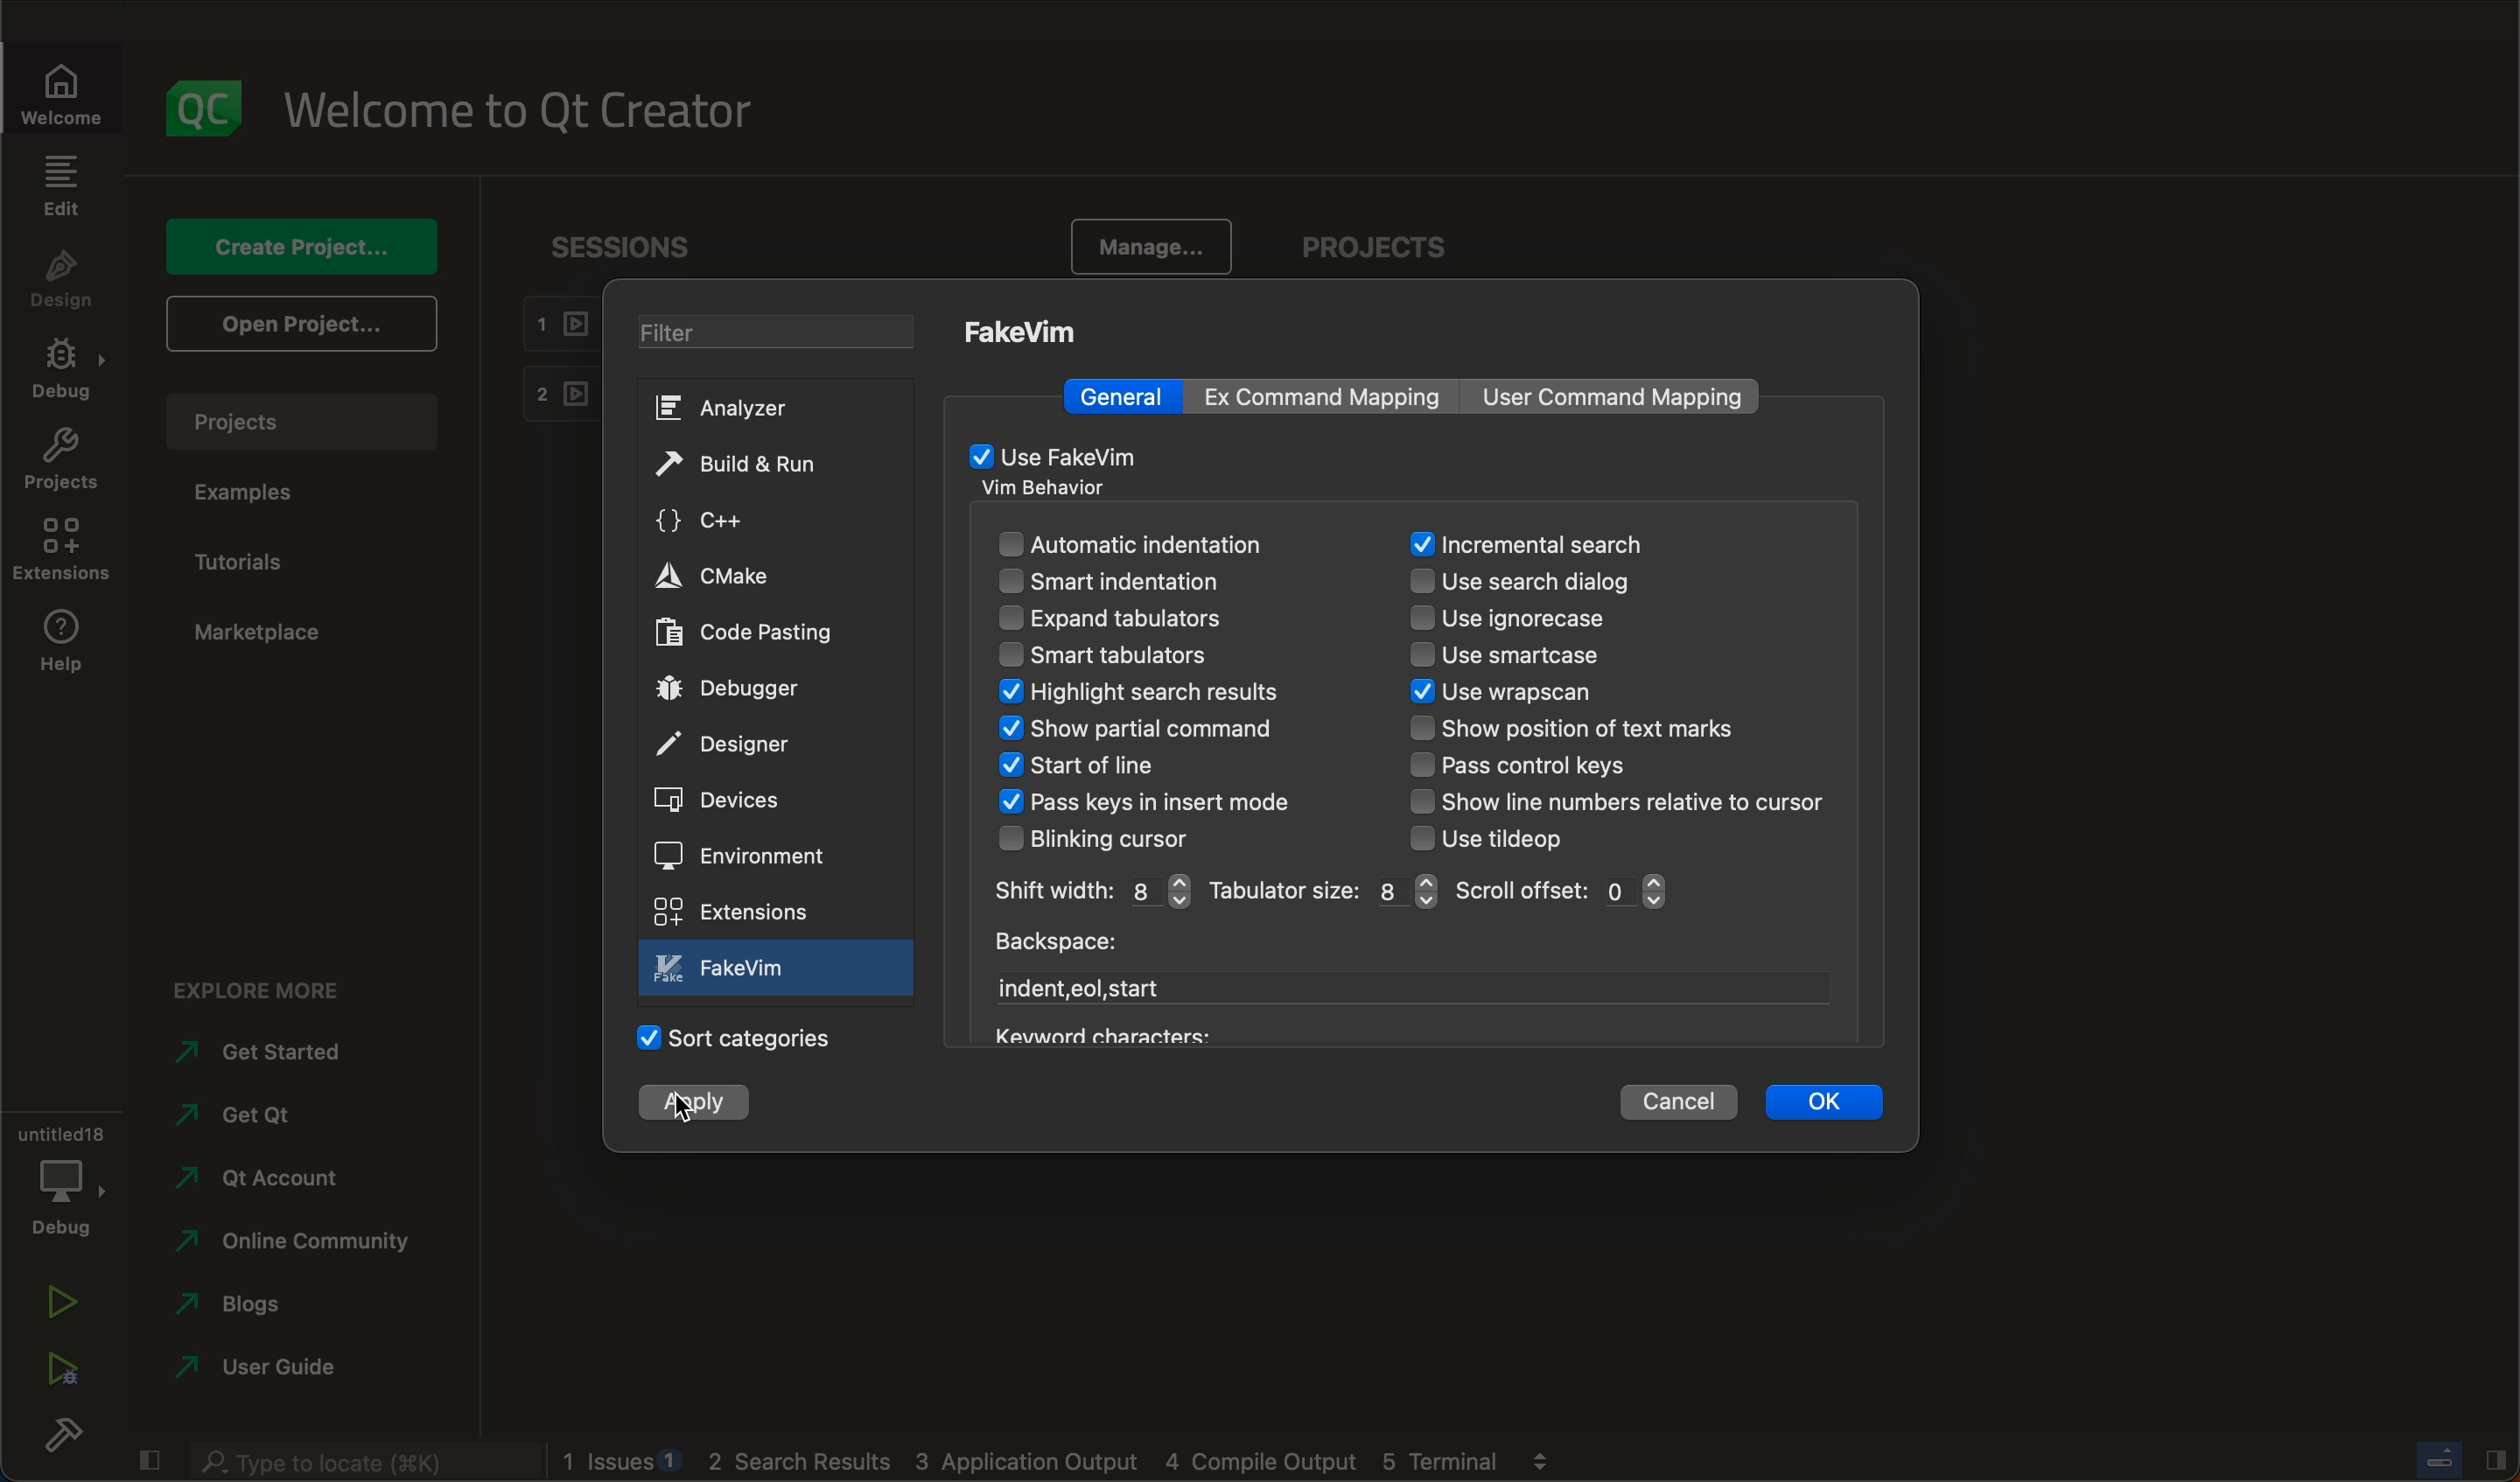 The width and height of the screenshot is (2520, 1482). I want to click on project, so click(298, 420).